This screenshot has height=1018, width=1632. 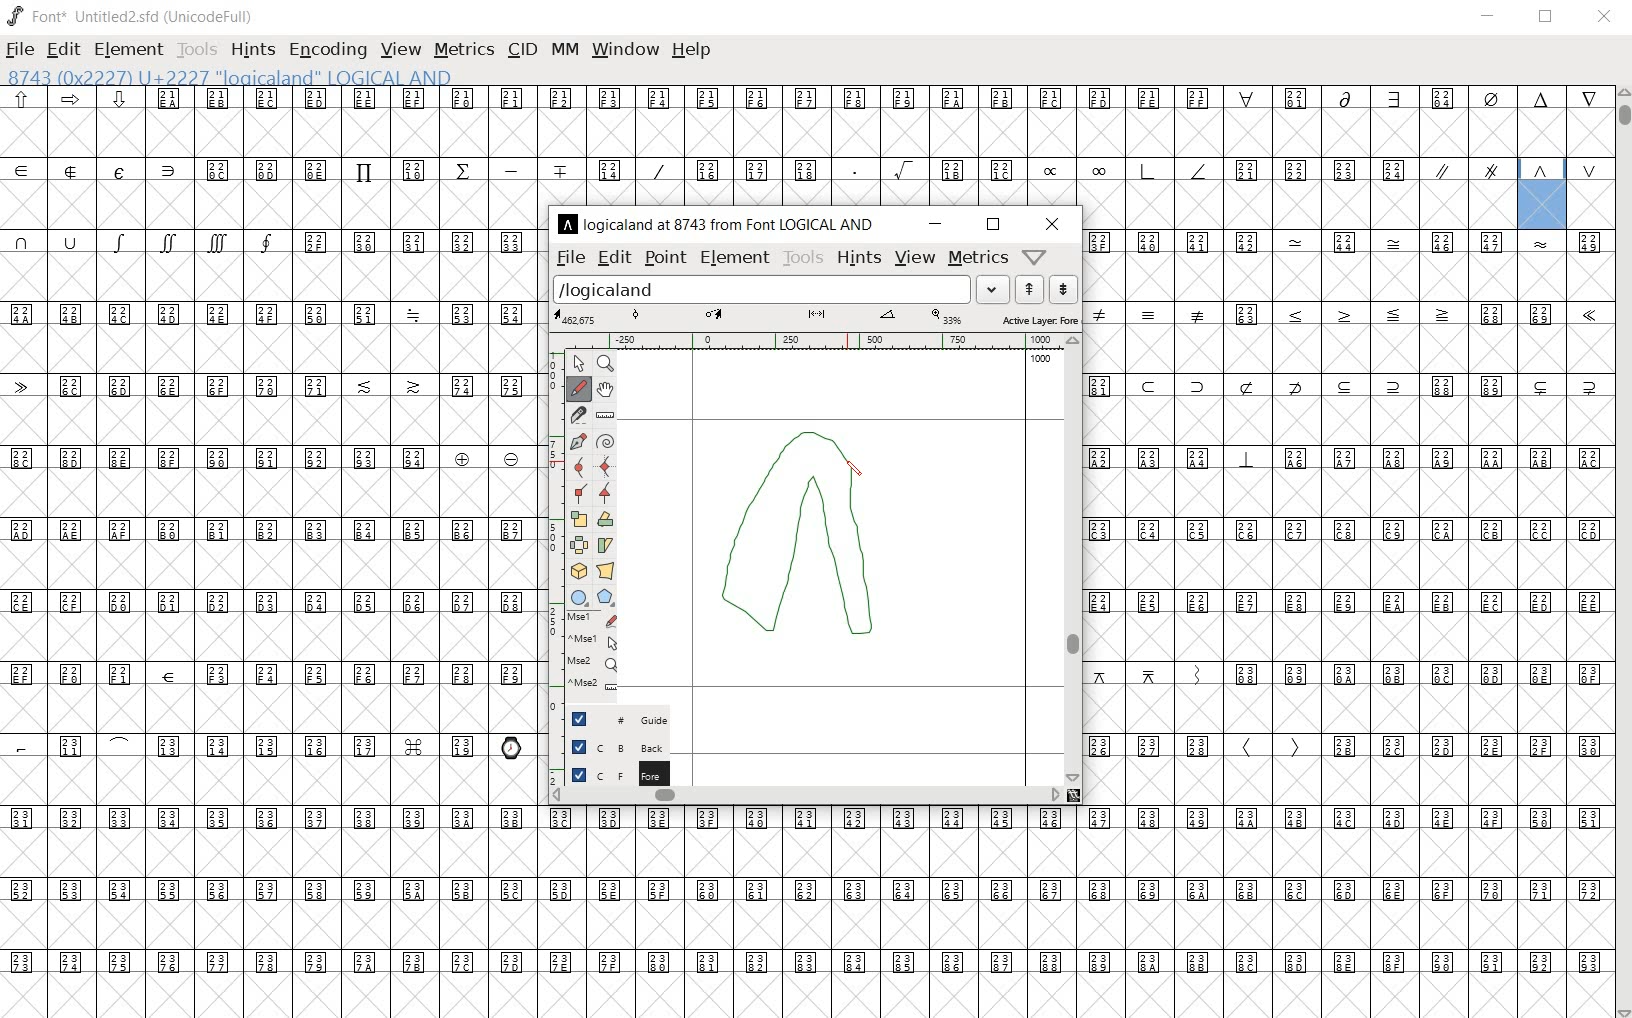 What do you see at coordinates (939, 223) in the screenshot?
I see `minimize` at bounding box center [939, 223].